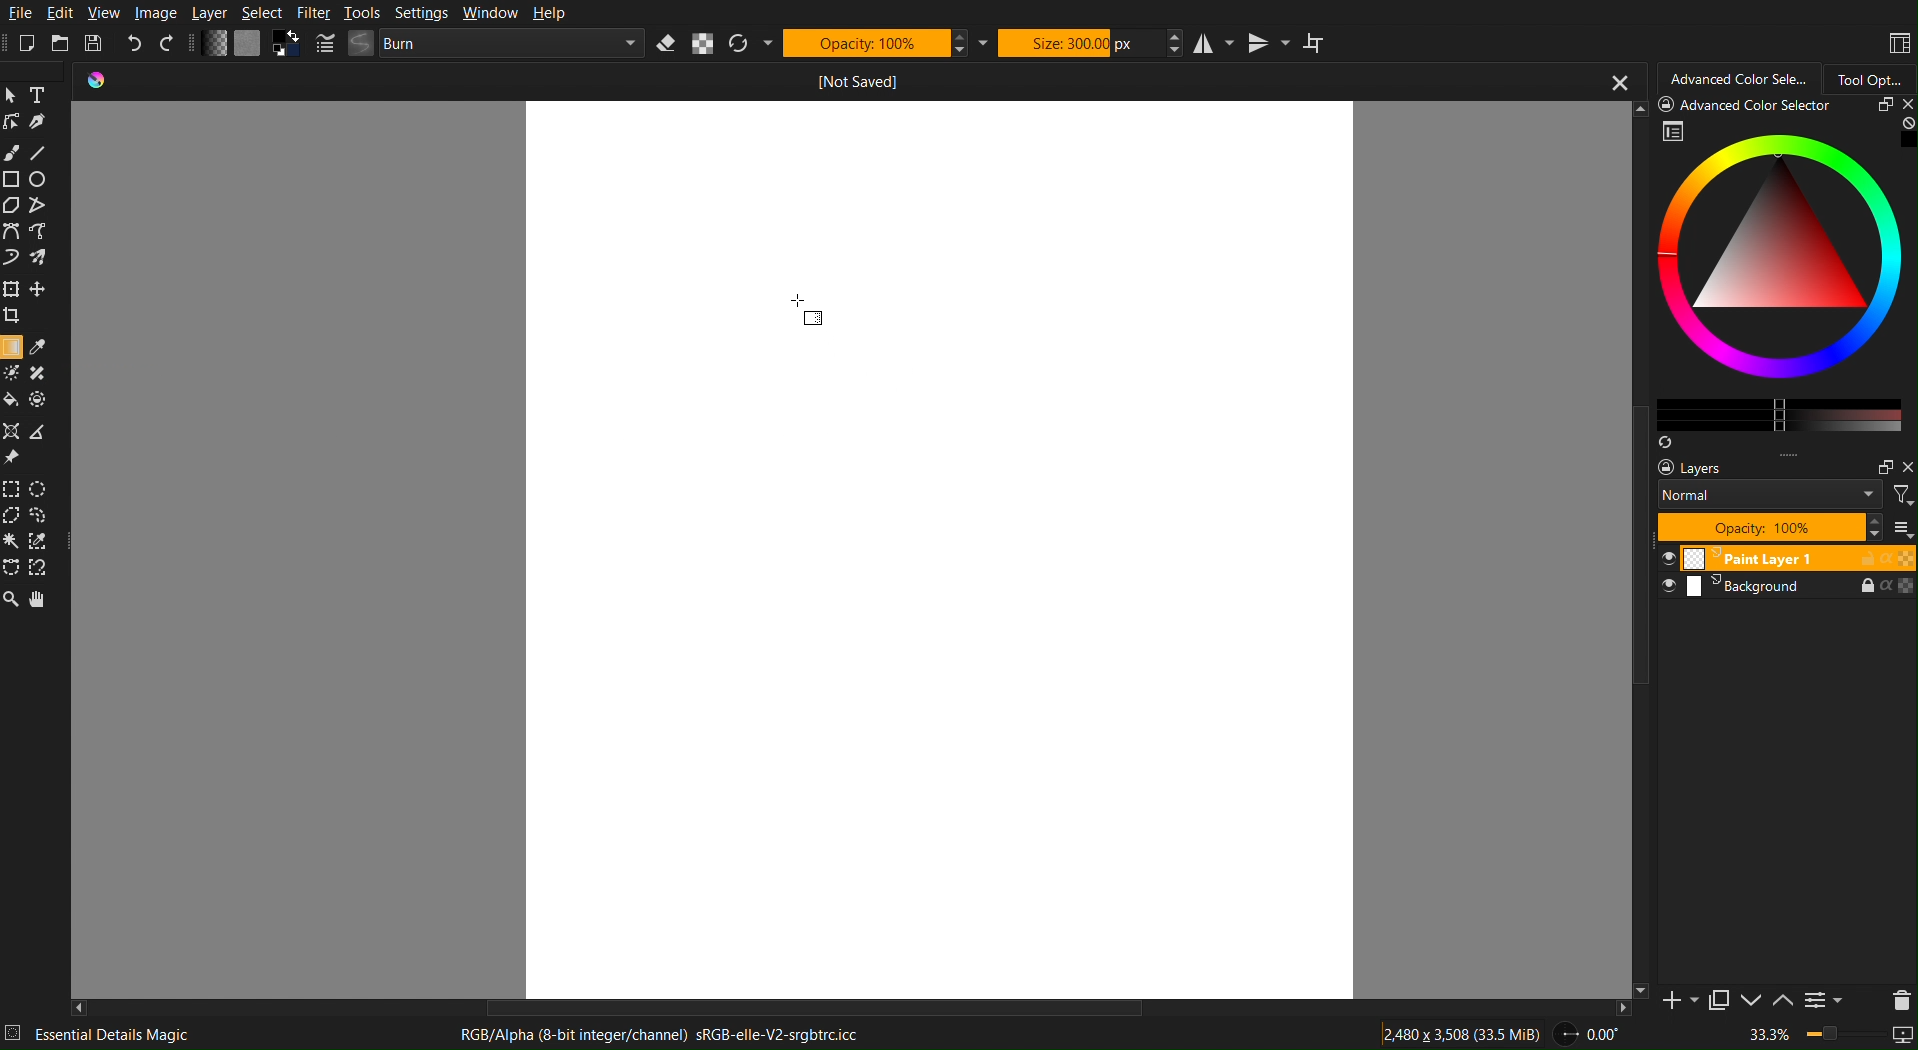  I want to click on Layer 1, so click(1785, 558).